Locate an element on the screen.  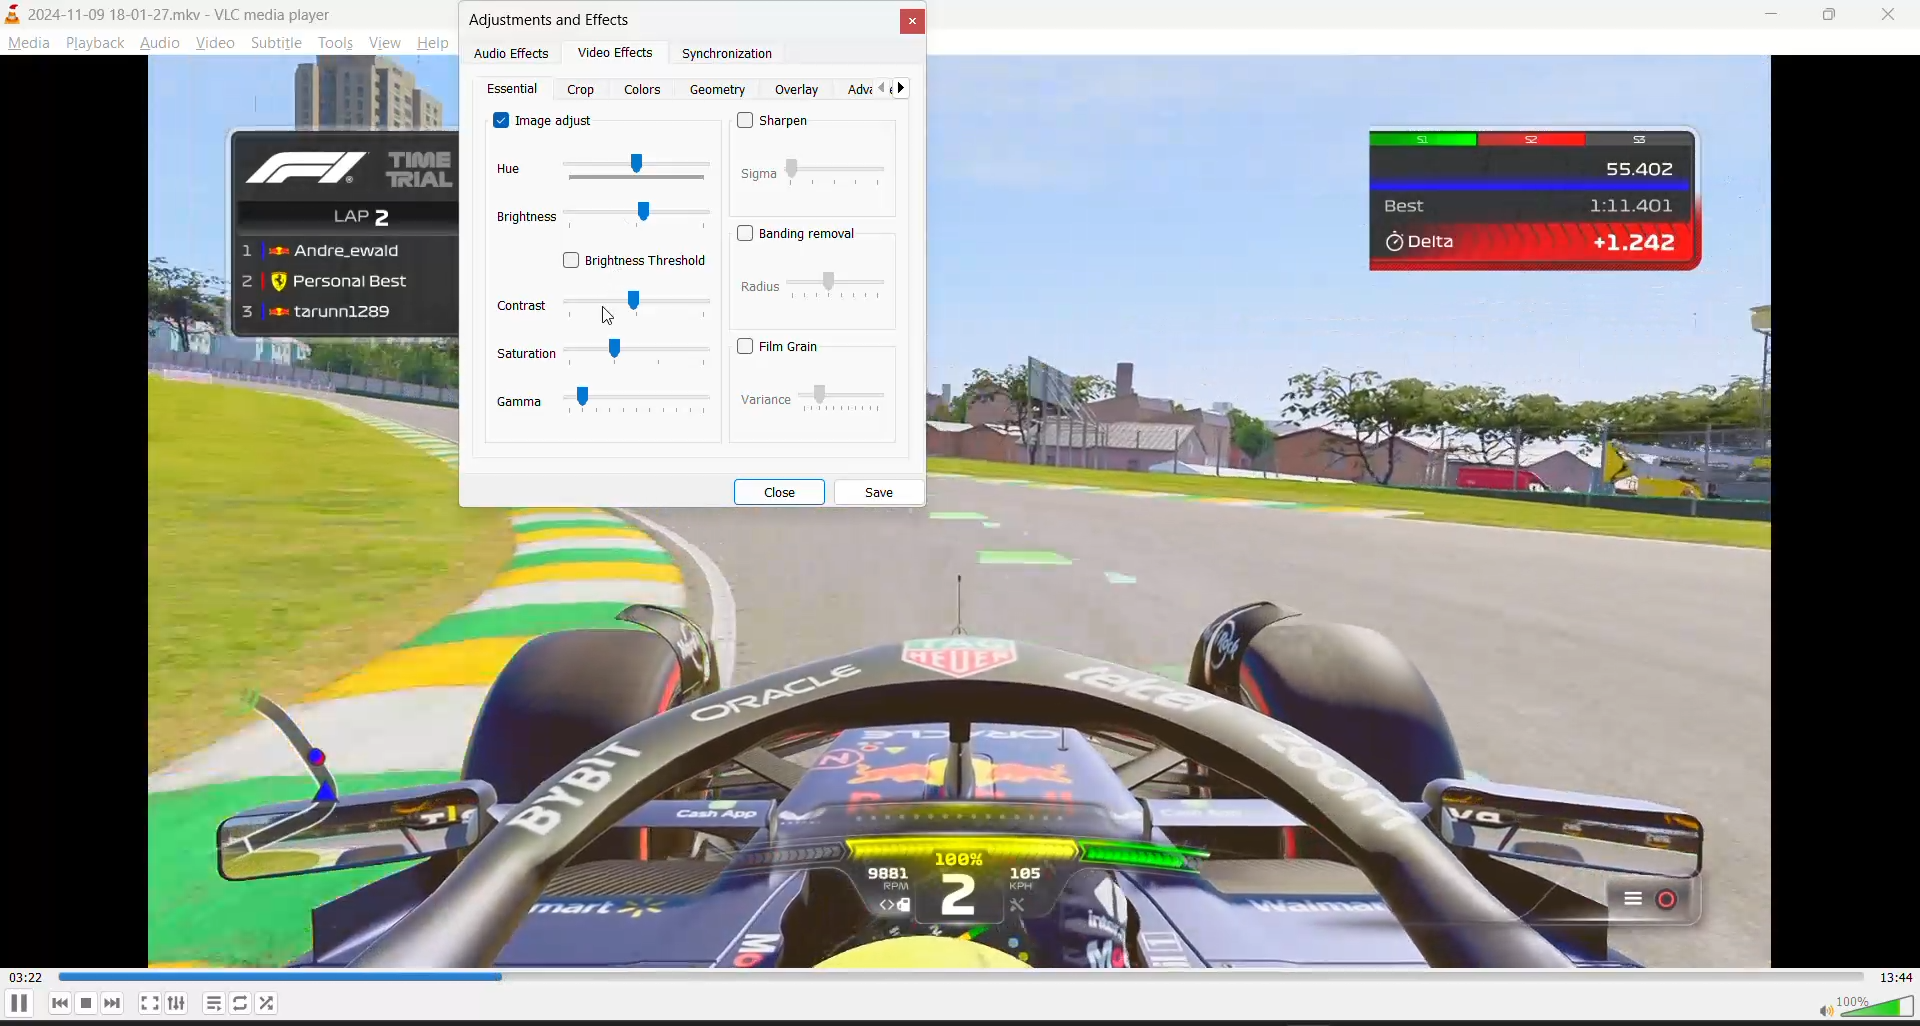
view is located at coordinates (385, 40).